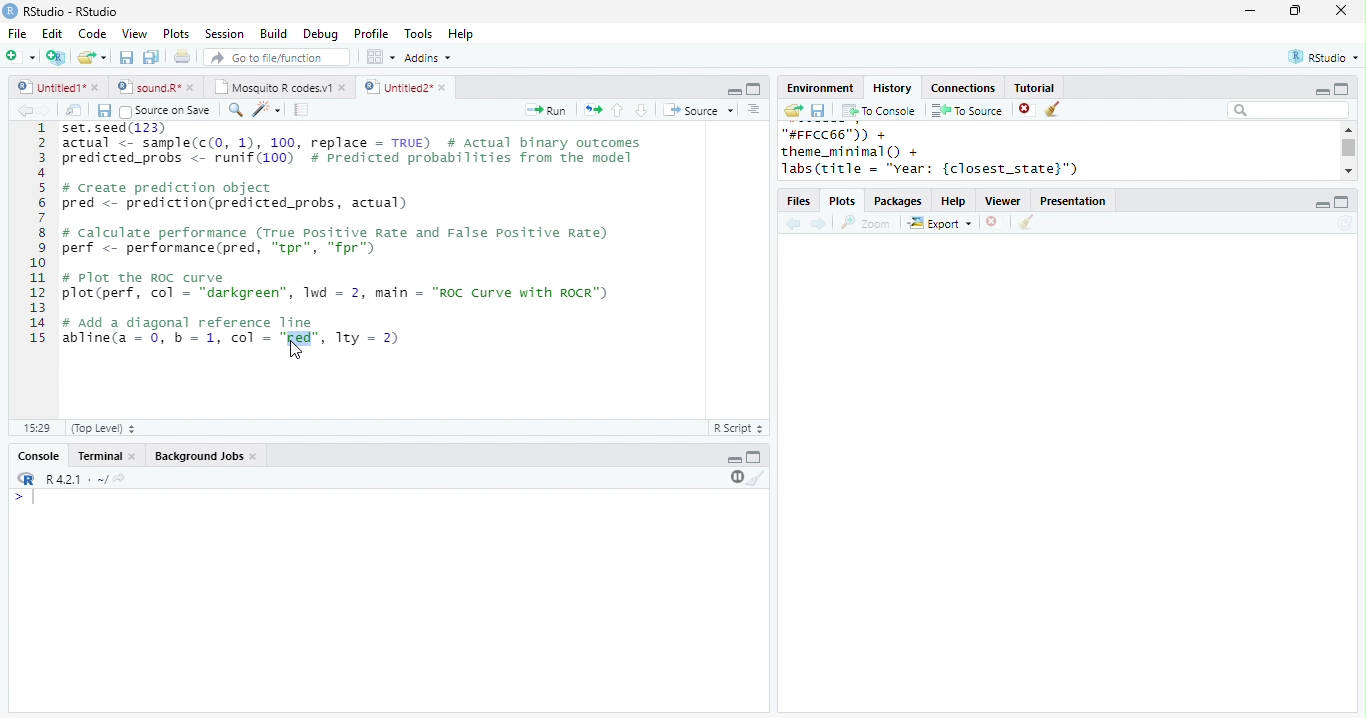  I want to click on To console, so click(879, 111).